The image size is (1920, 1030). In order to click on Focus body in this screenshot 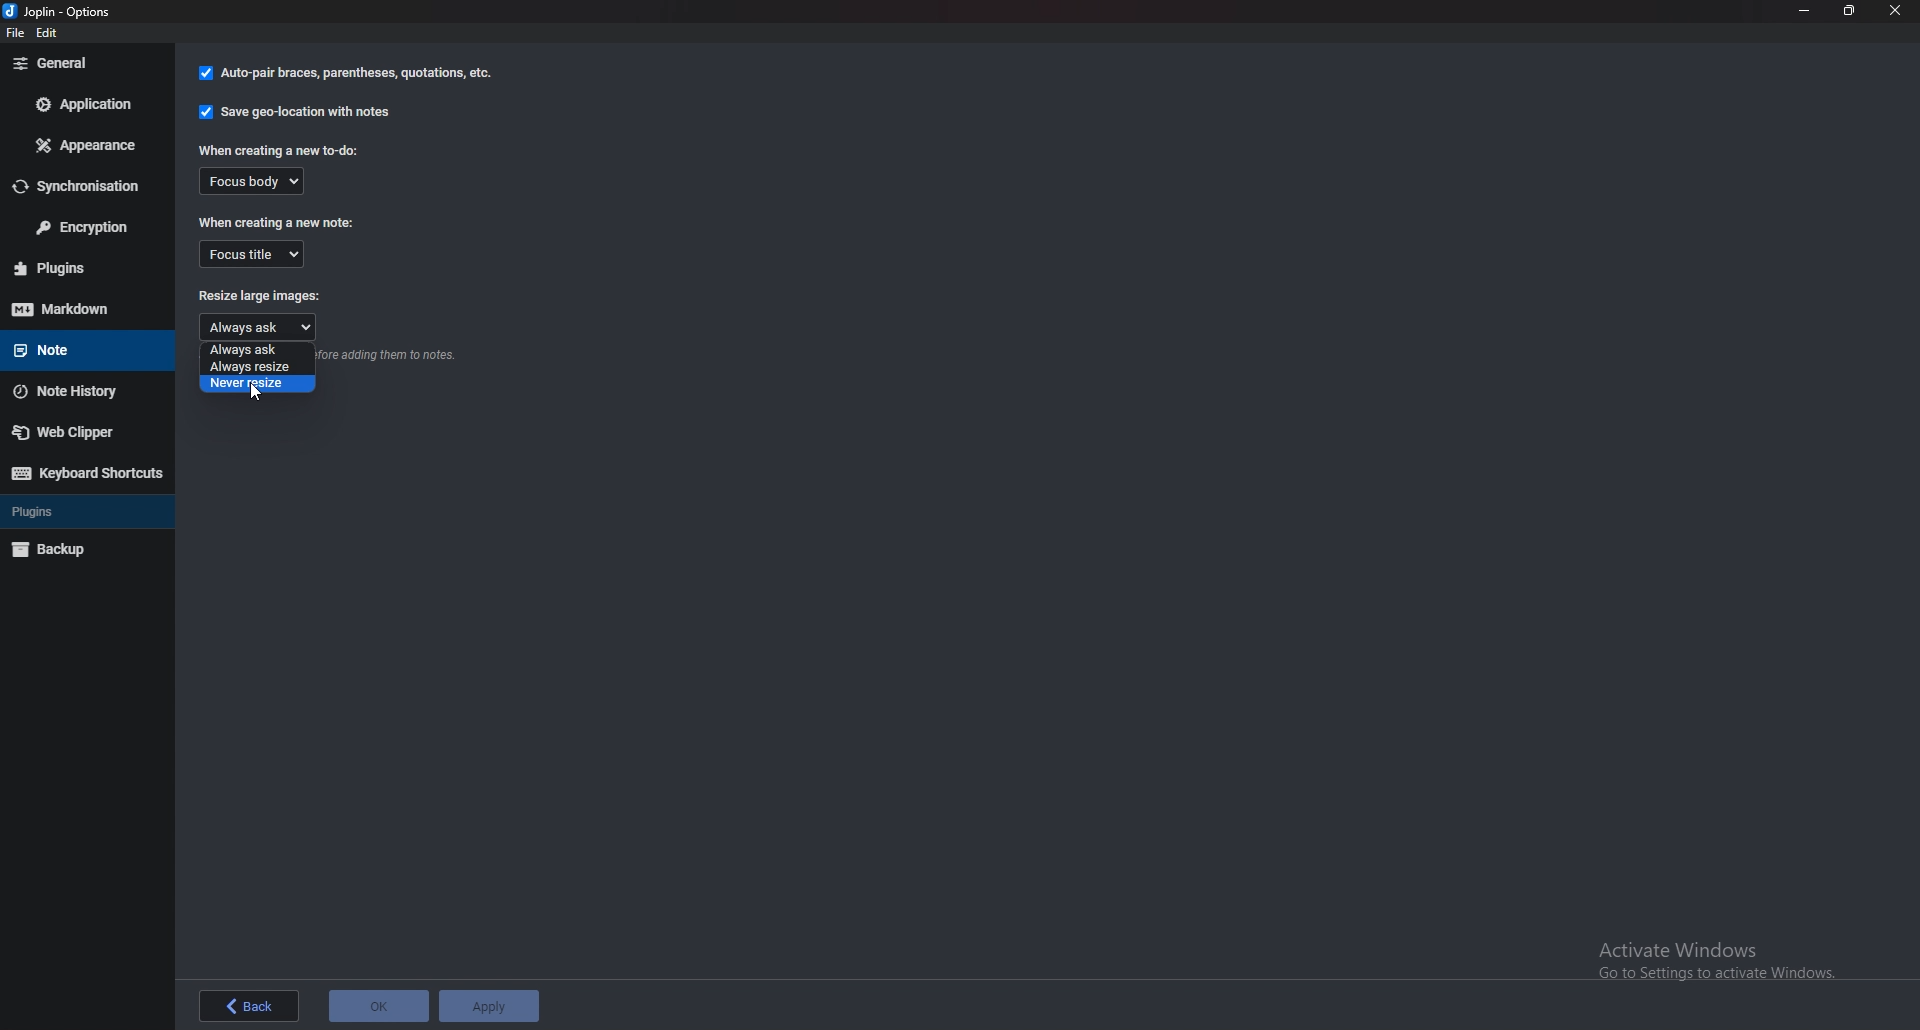, I will do `click(250, 180)`.